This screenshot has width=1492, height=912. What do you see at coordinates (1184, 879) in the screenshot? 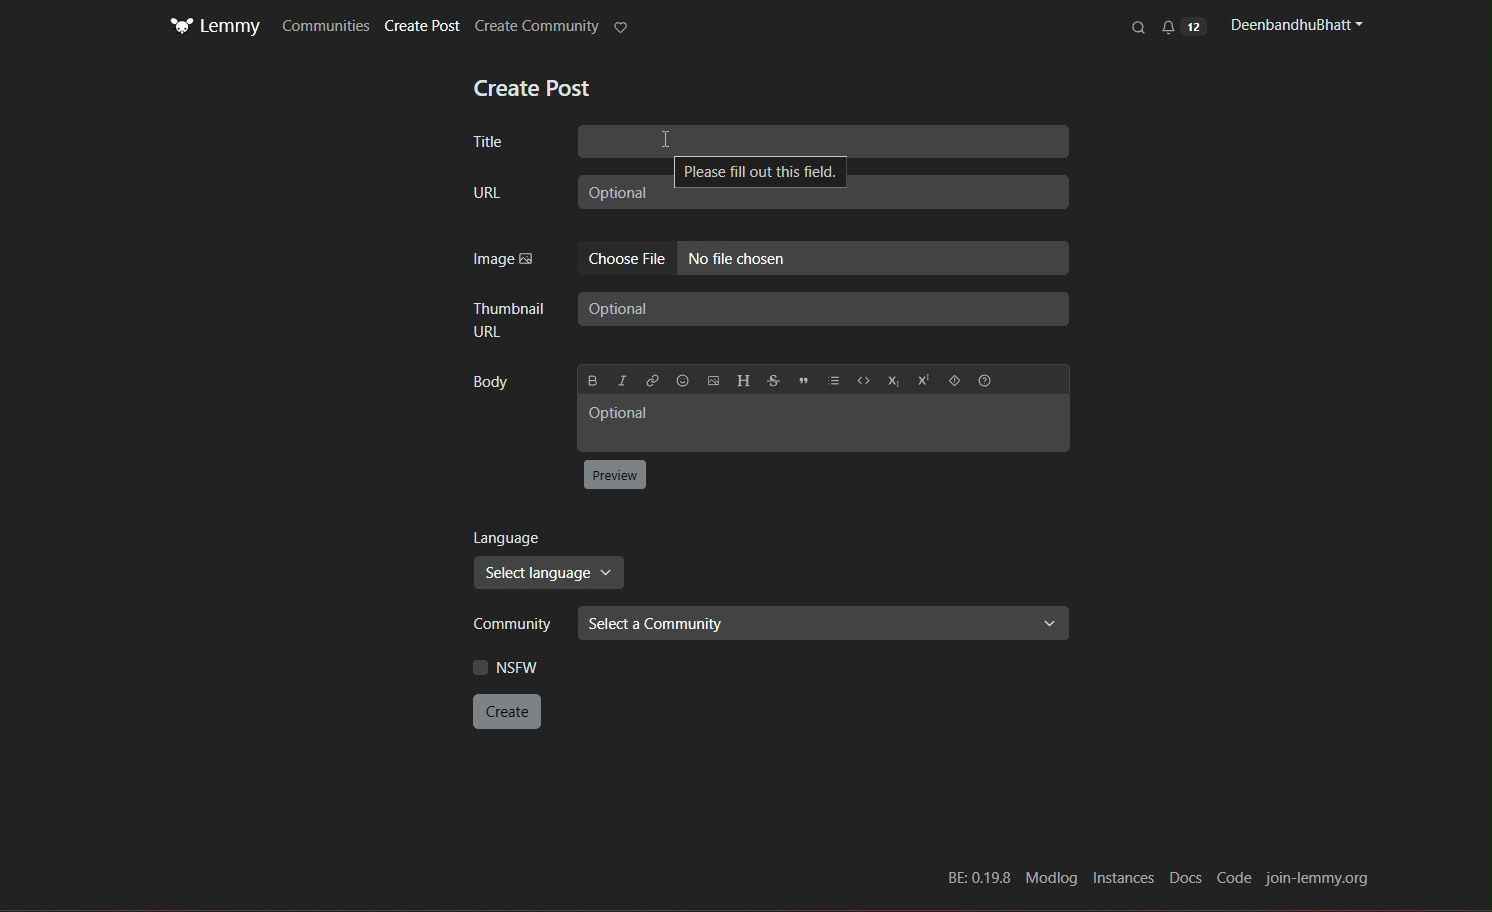
I see `Docs` at bounding box center [1184, 879].